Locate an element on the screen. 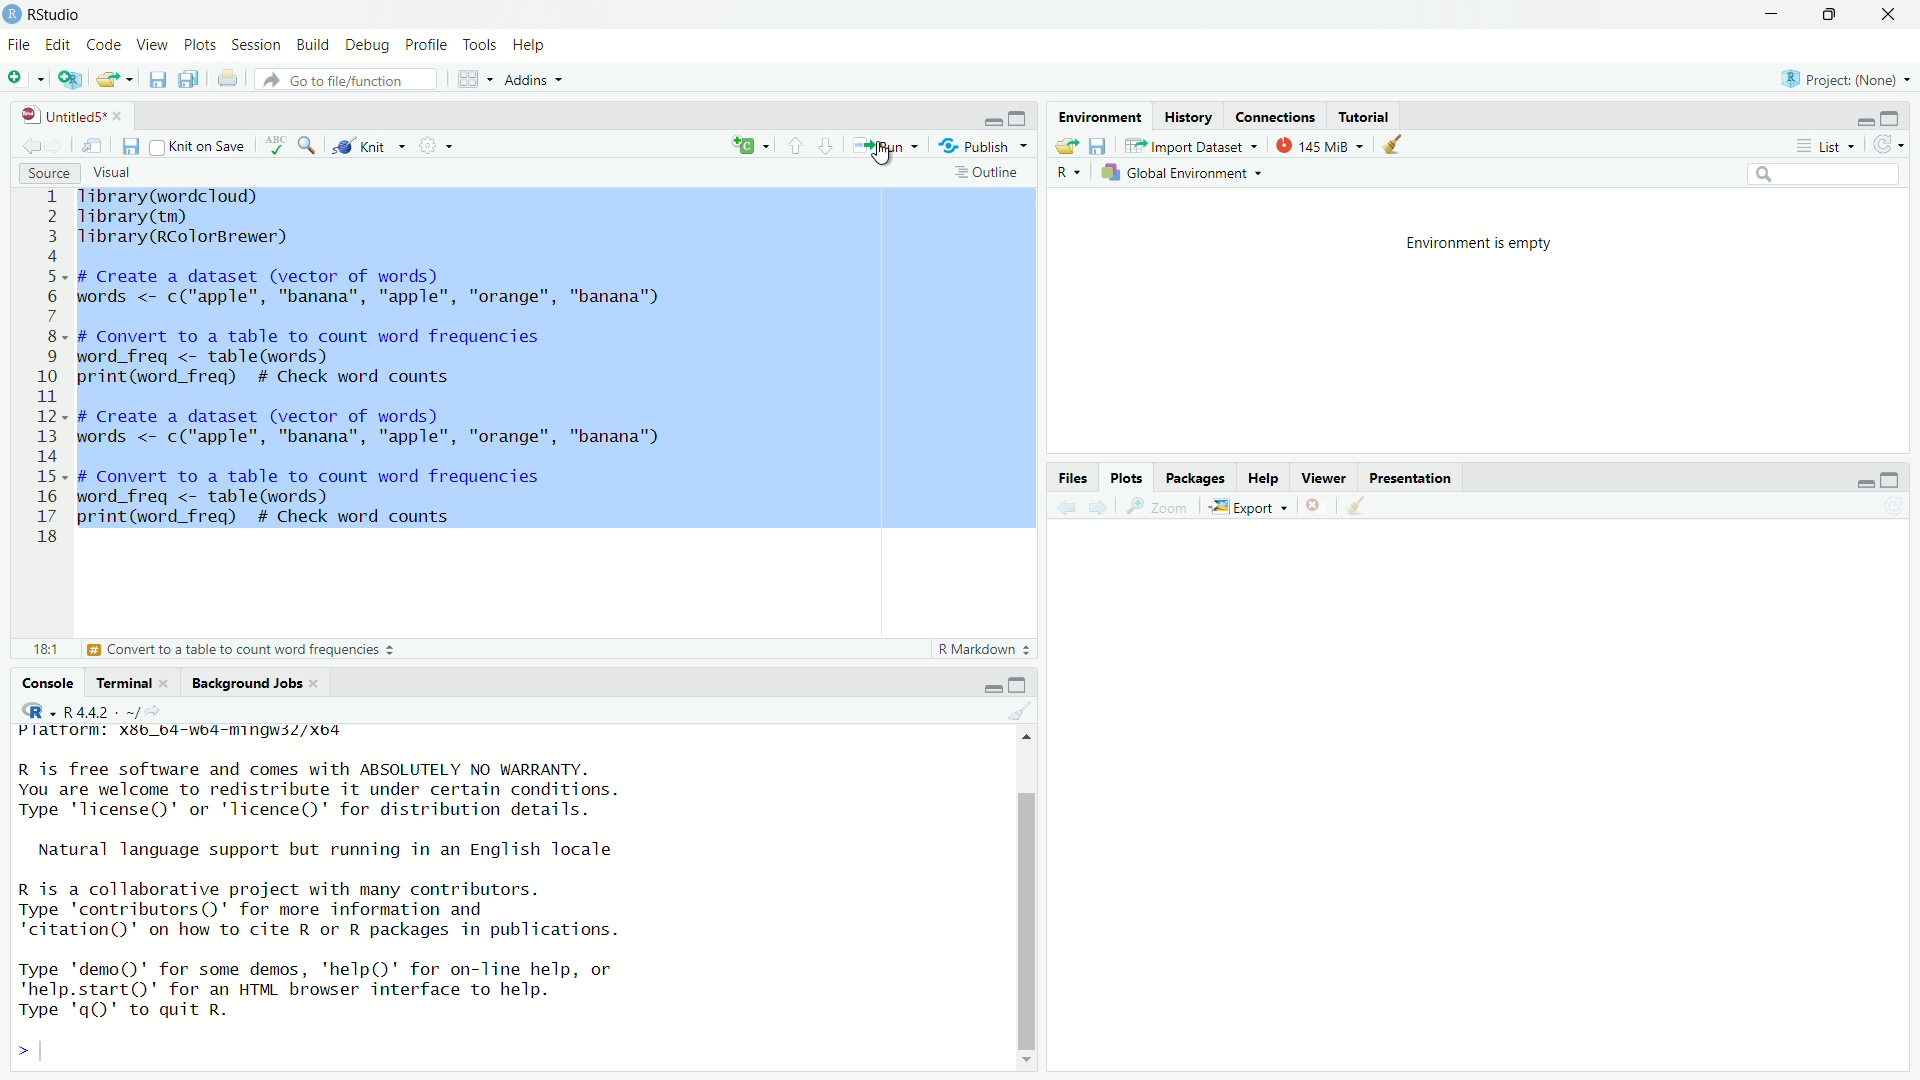 The width and height of the screenshot is (1920, 1080). R is free software and comes with ABSOLUTELY NO WARRANTY.

You are welcome to redistribute it under certain conditions.

Type 'license()' or 'licence()' for distribution details.
Natural language support but running in an English locale

R is a collaborative project with many contributors.

Type ‘contributors’ for more information and

"citation()' on how to cite R or R packages in publications.

Type 'demo()' for some demos, 'help()' for on-line help, or

'help.start()' for an HTML browser interface to help.

Type 'qQ)' to quit R. is located at coordinates (322, 876).